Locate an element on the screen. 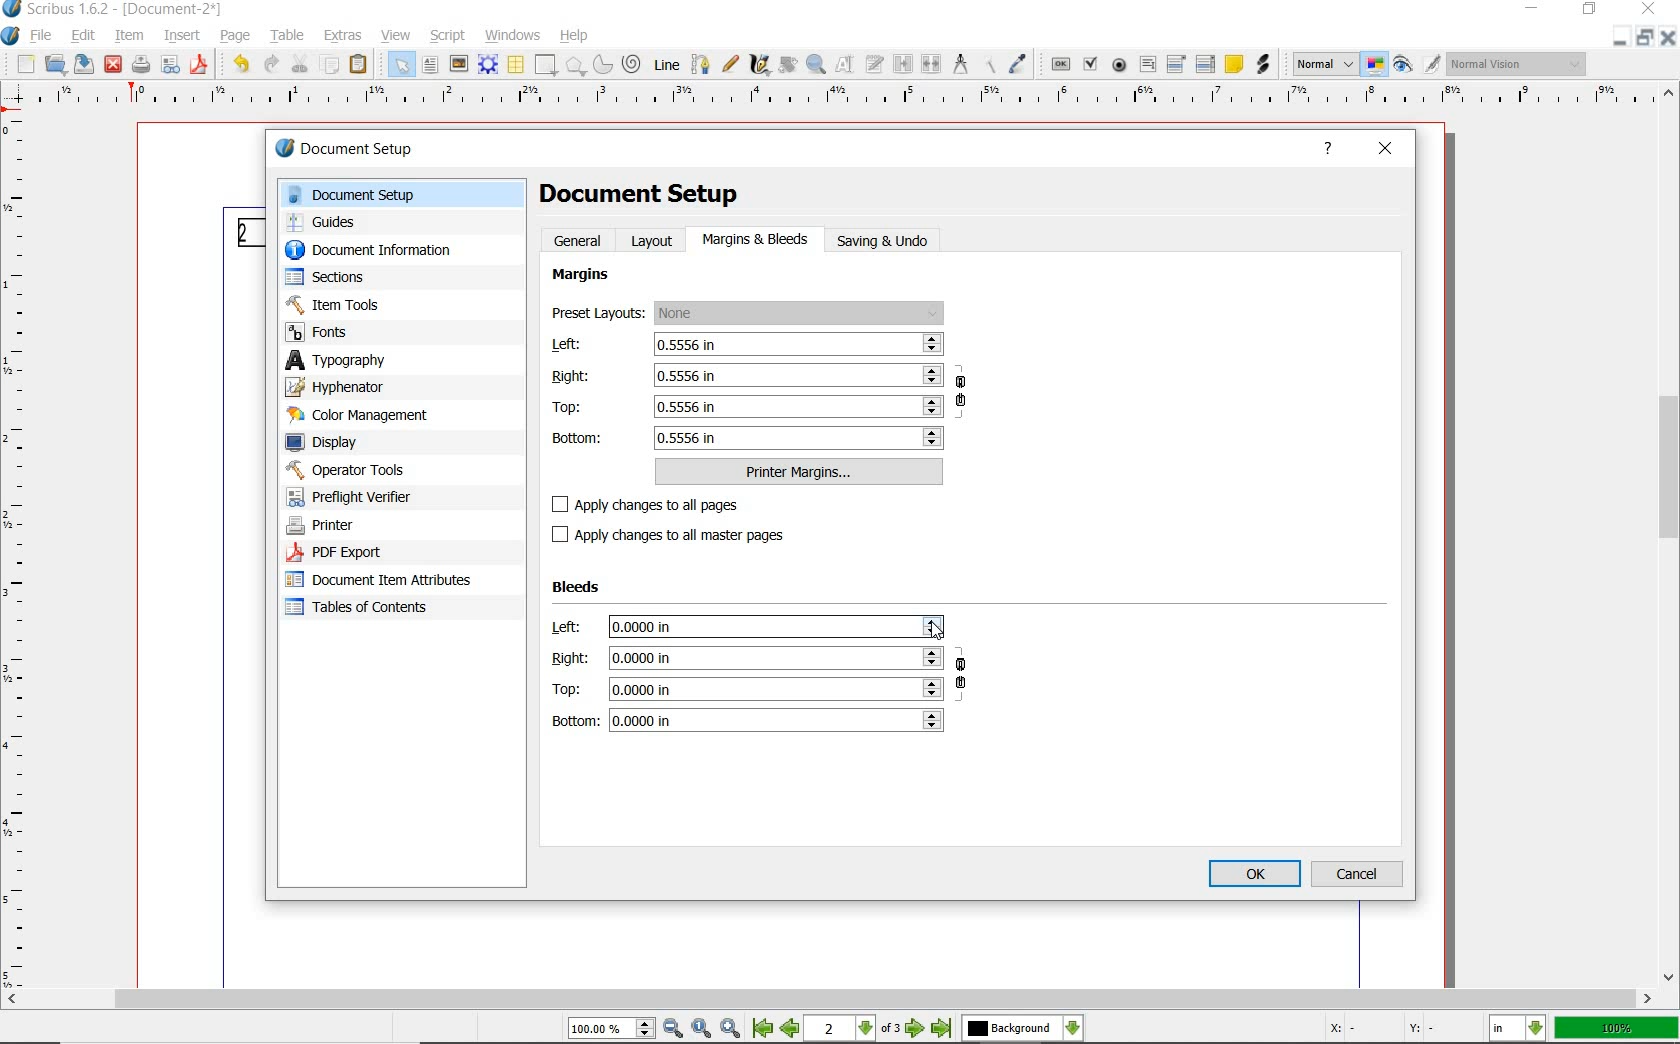  close is located at coordinates (113, 64).